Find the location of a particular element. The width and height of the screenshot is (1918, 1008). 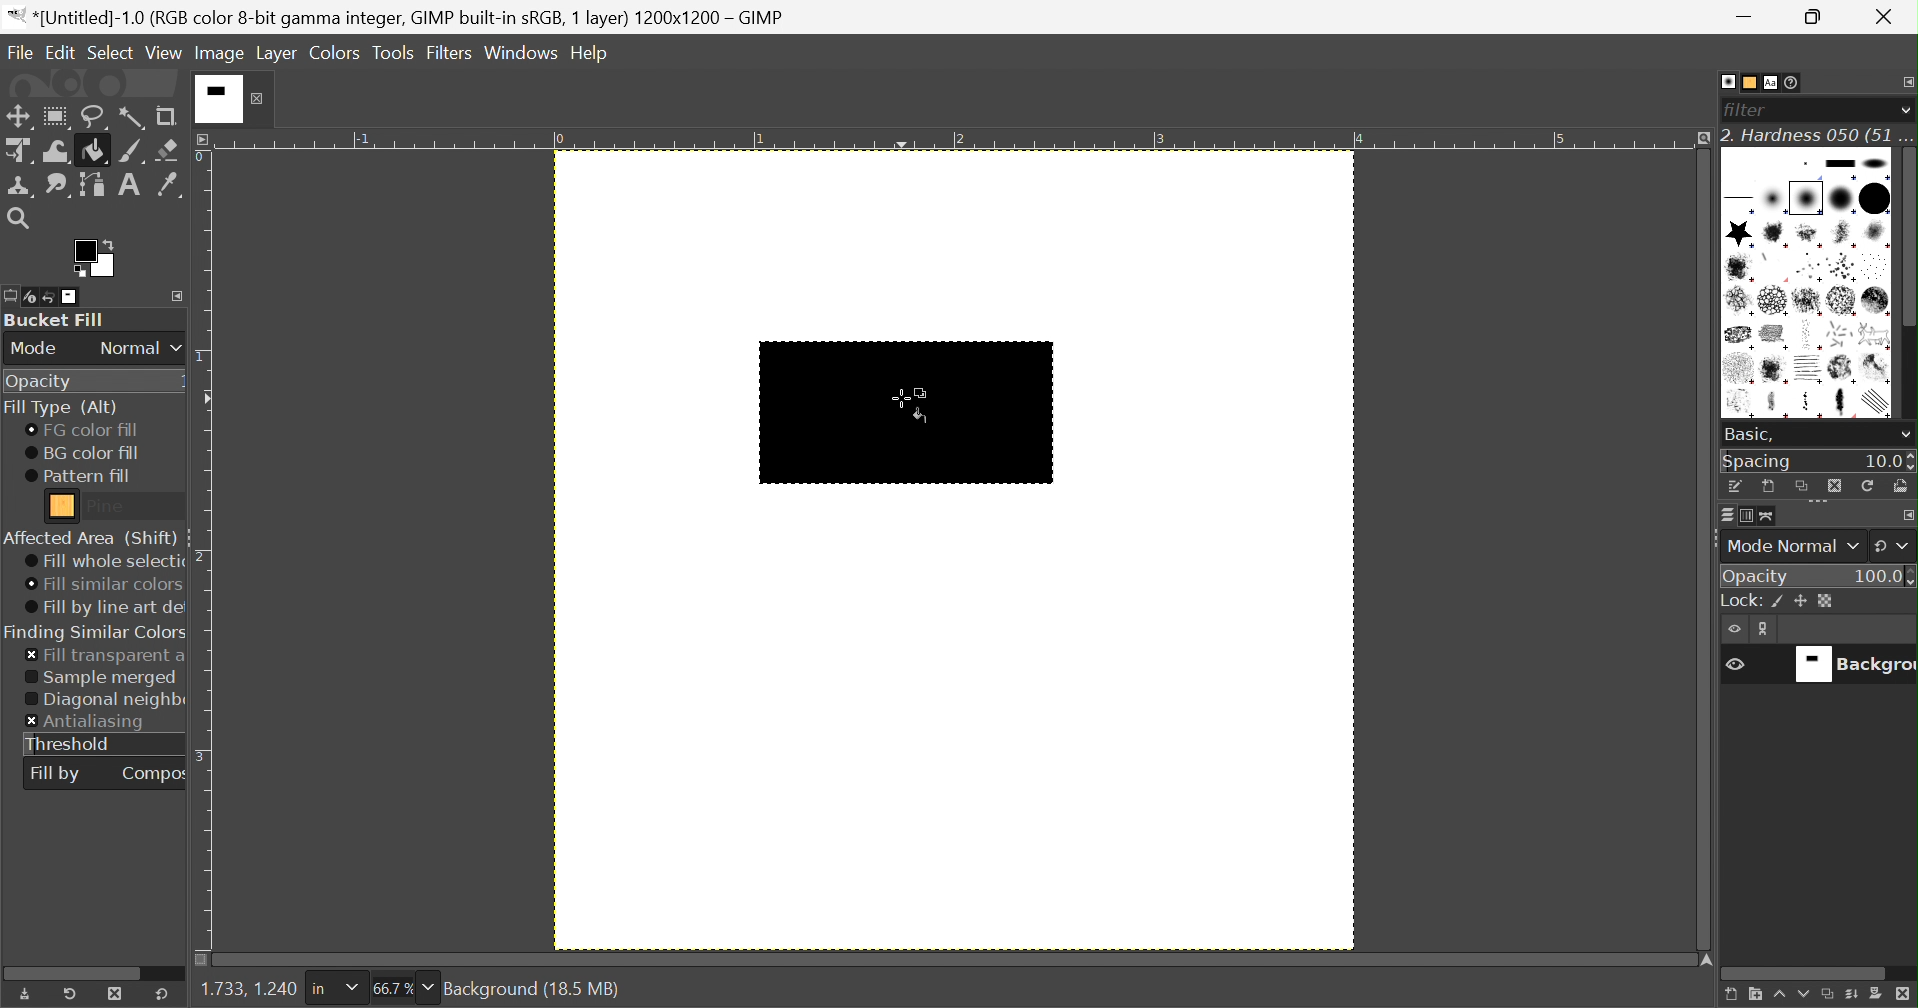

Create a new layer and add it to the image is located at coordinates (1728, 996).